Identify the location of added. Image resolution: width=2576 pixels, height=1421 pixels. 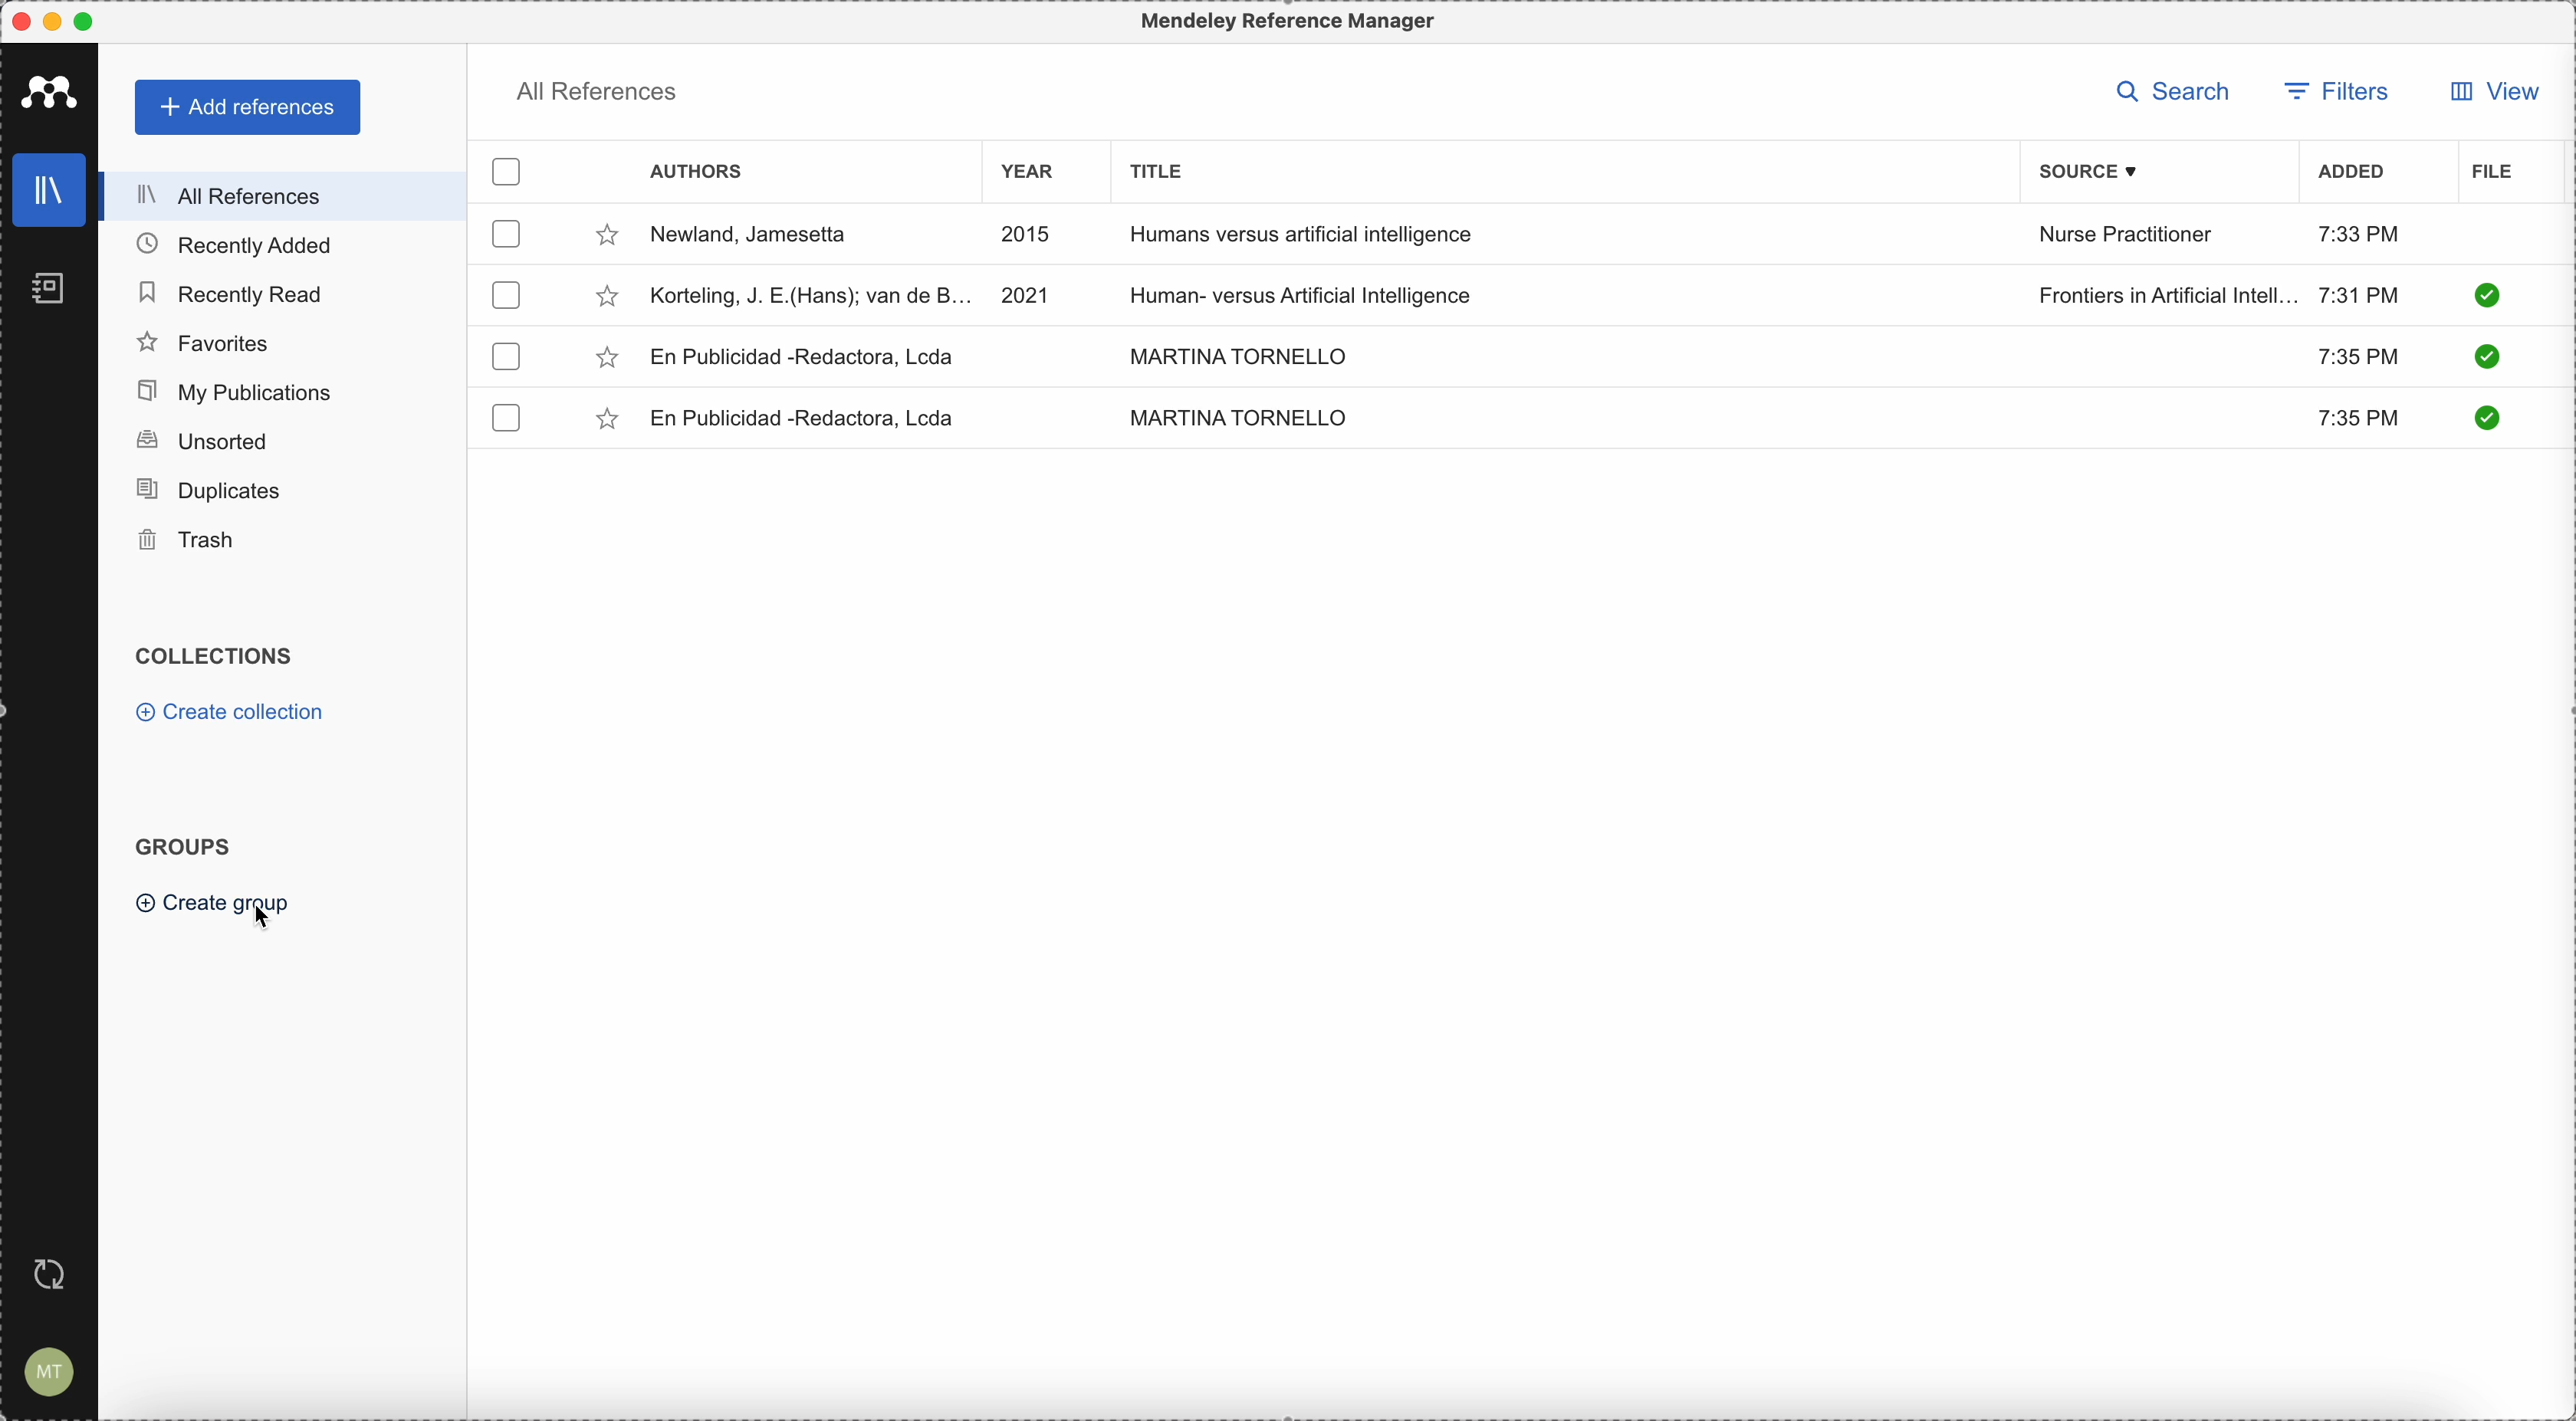
(2352, 174).